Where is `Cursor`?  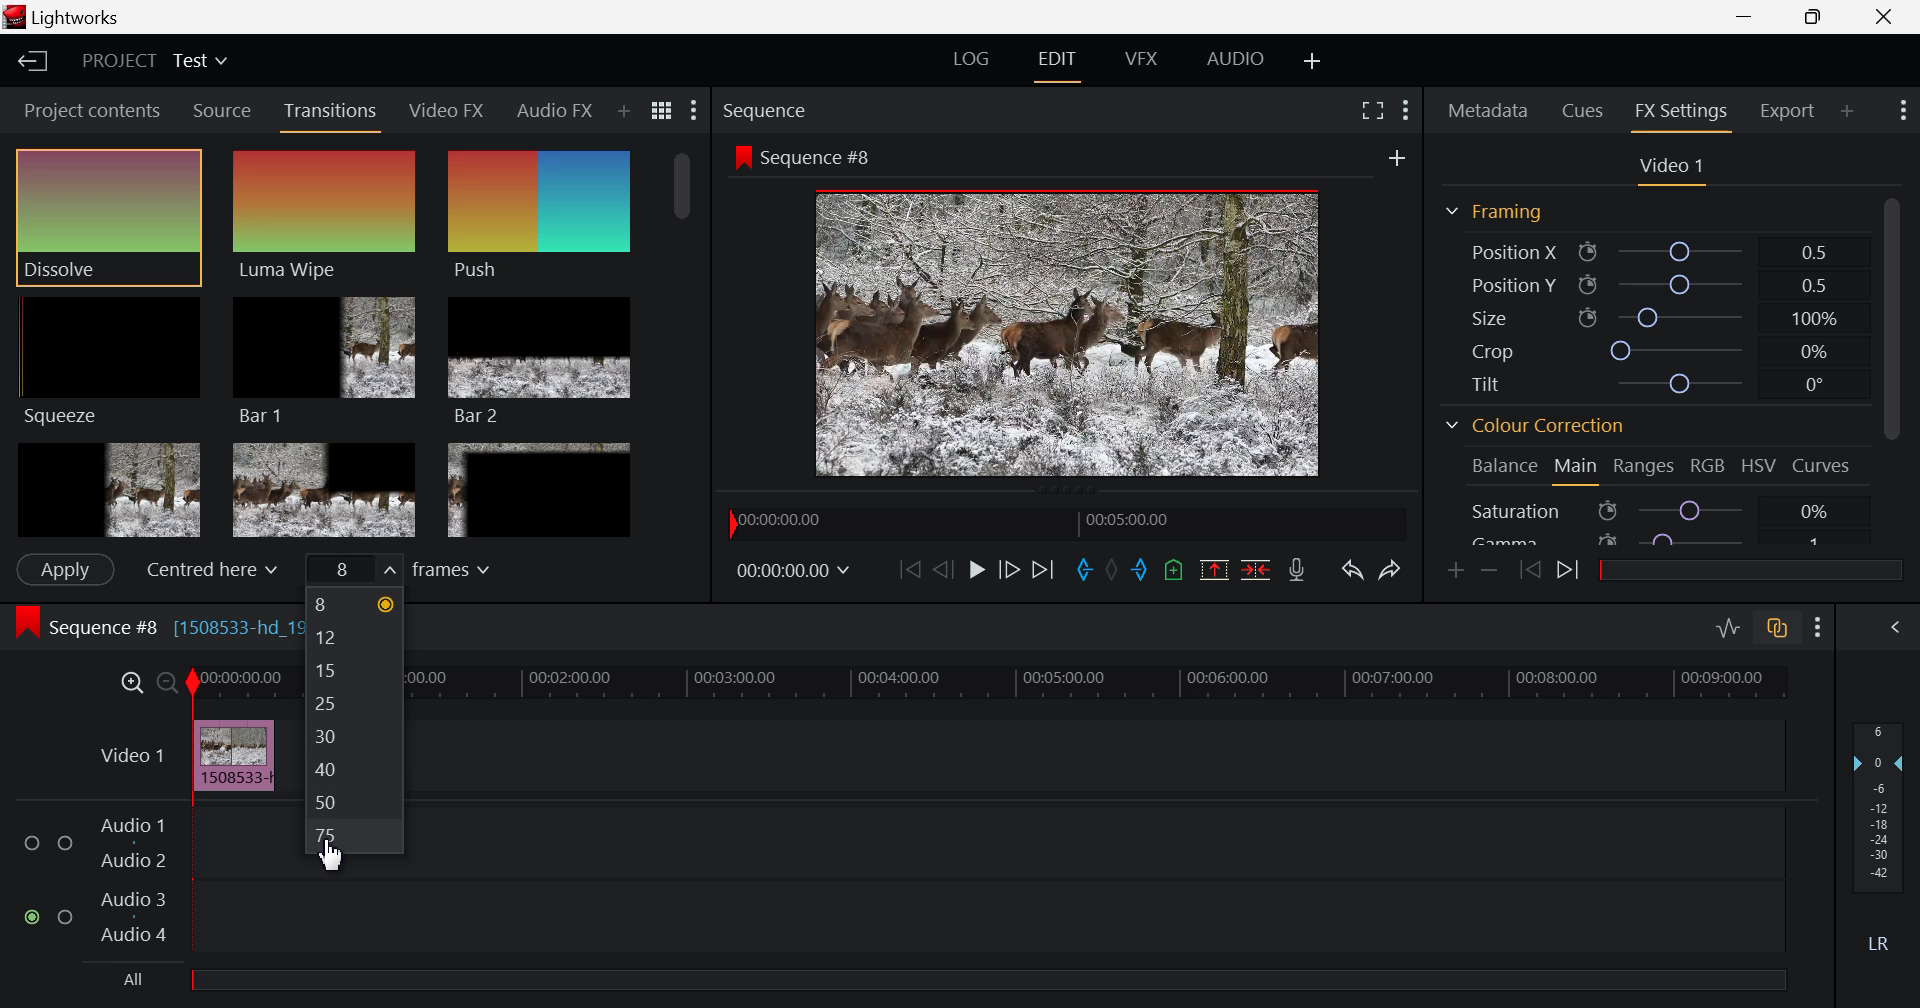
Cursor is located at coordinates (345, 859).